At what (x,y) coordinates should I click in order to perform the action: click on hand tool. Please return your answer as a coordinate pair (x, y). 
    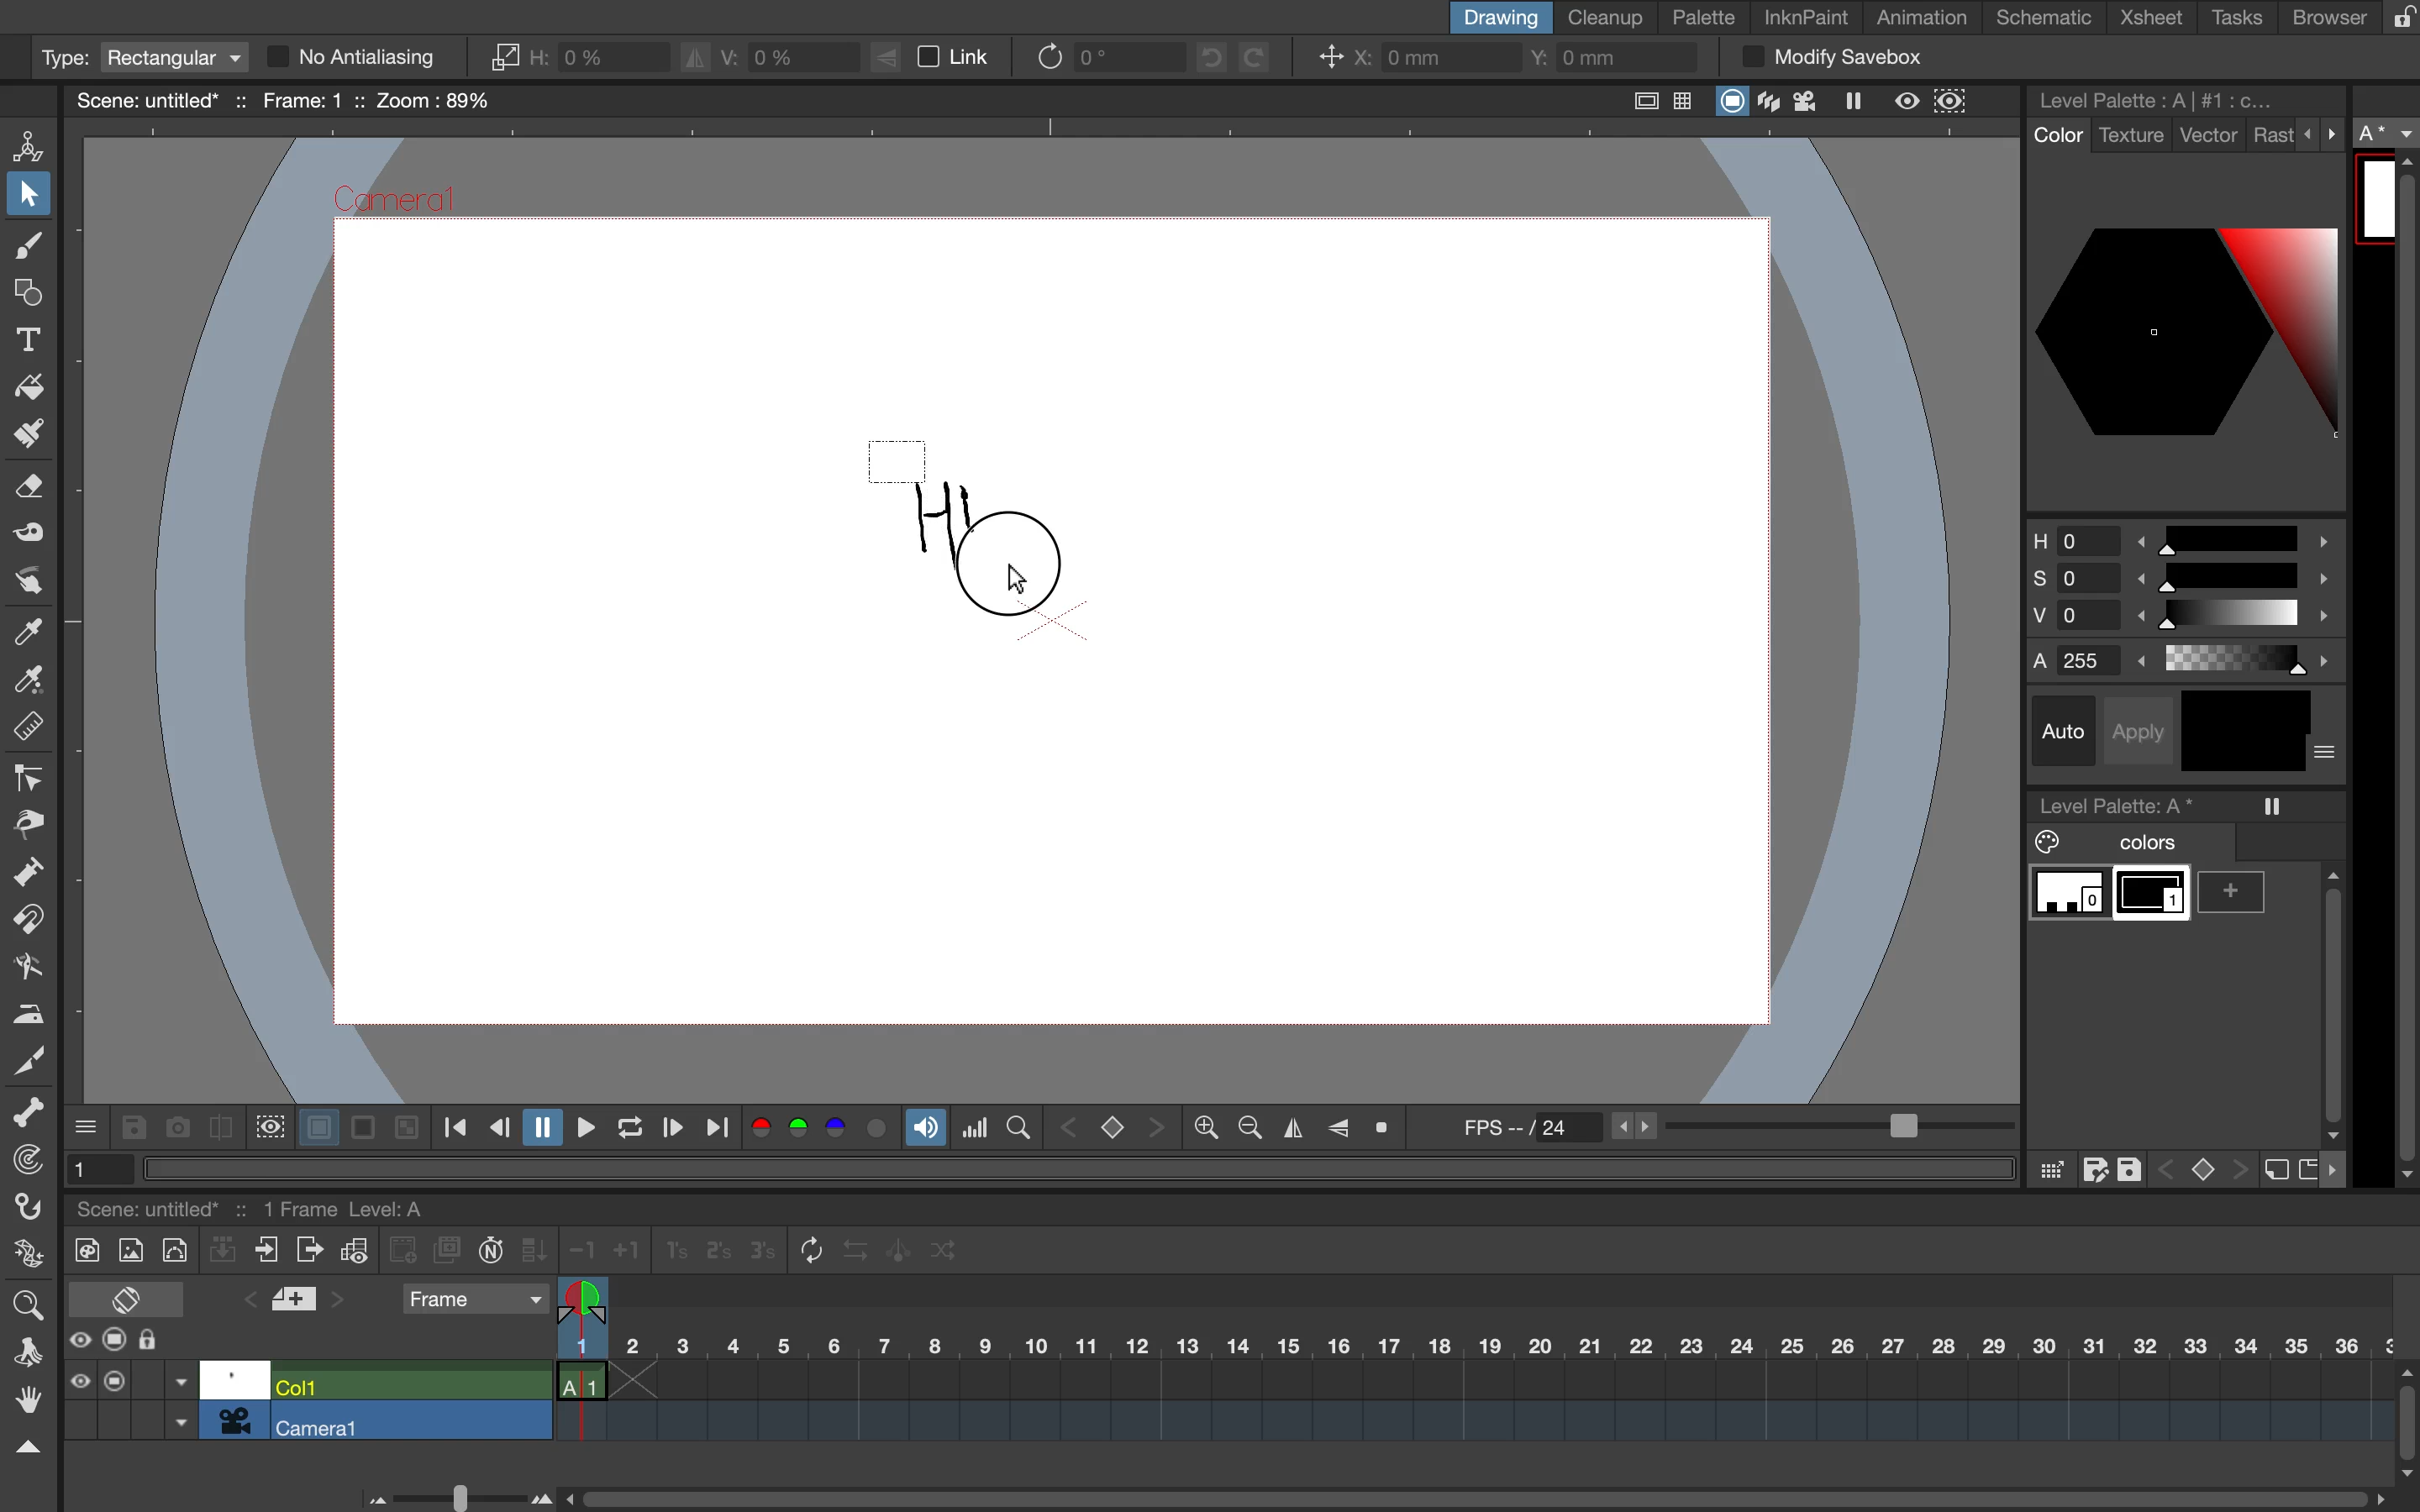
    Looking at the image, I should click on (26, 1403).